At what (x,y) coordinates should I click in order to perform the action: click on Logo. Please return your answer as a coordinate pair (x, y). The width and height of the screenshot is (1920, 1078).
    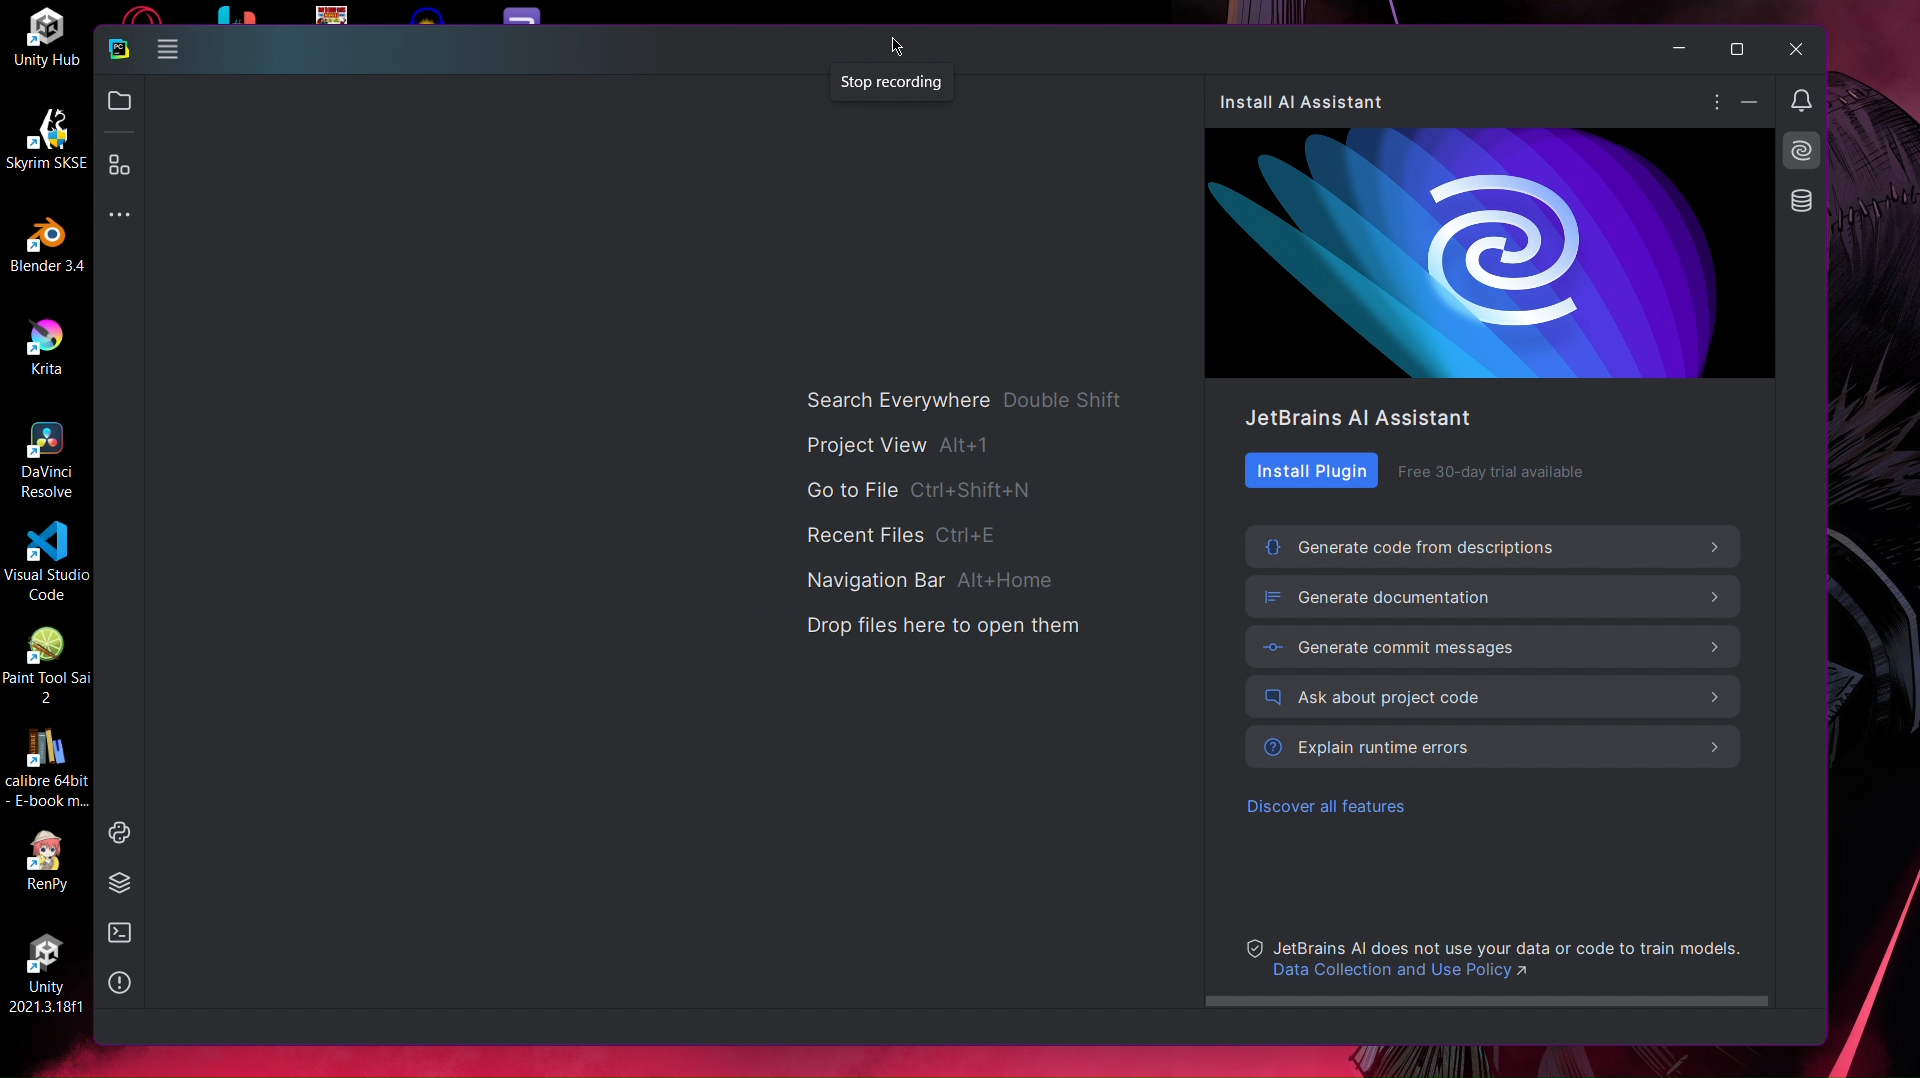
    Looking at the image, I should click on (118, 52).